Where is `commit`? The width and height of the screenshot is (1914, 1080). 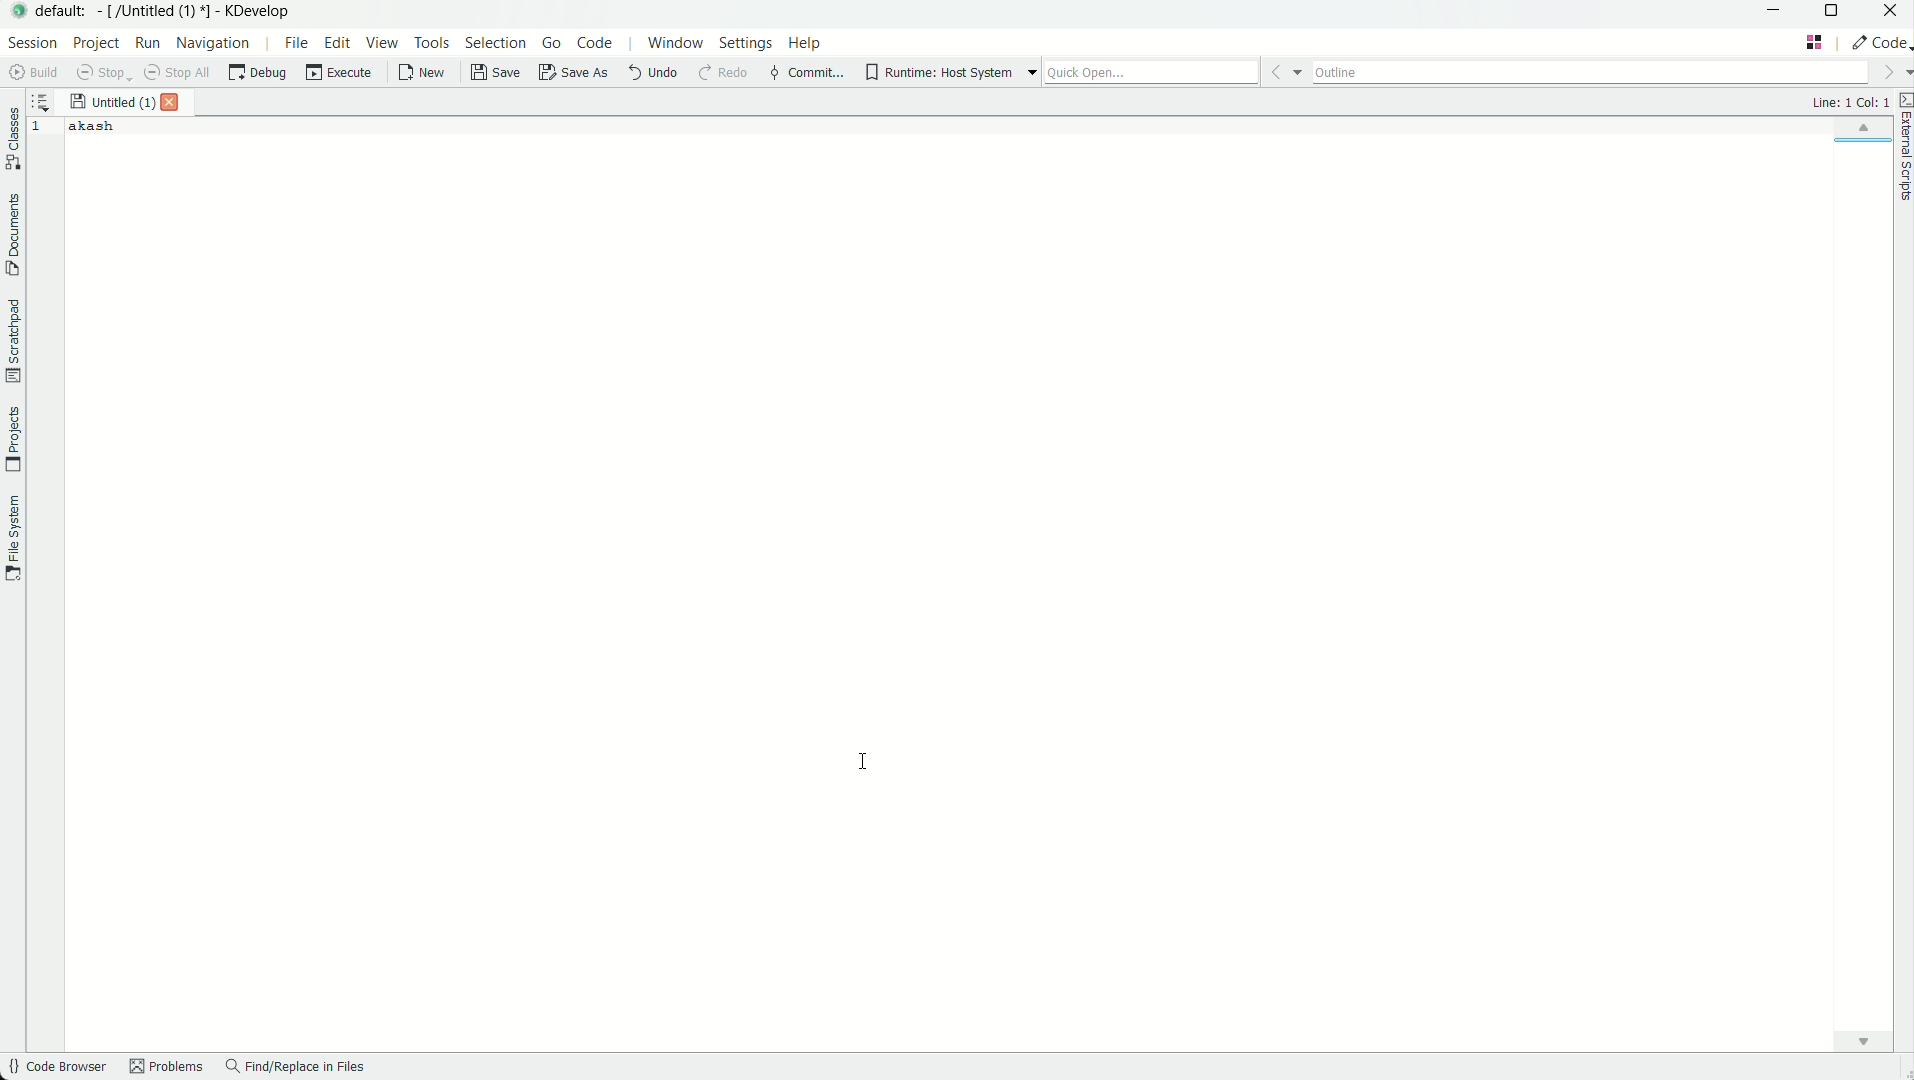 commit is located at coordinates (806, 74).